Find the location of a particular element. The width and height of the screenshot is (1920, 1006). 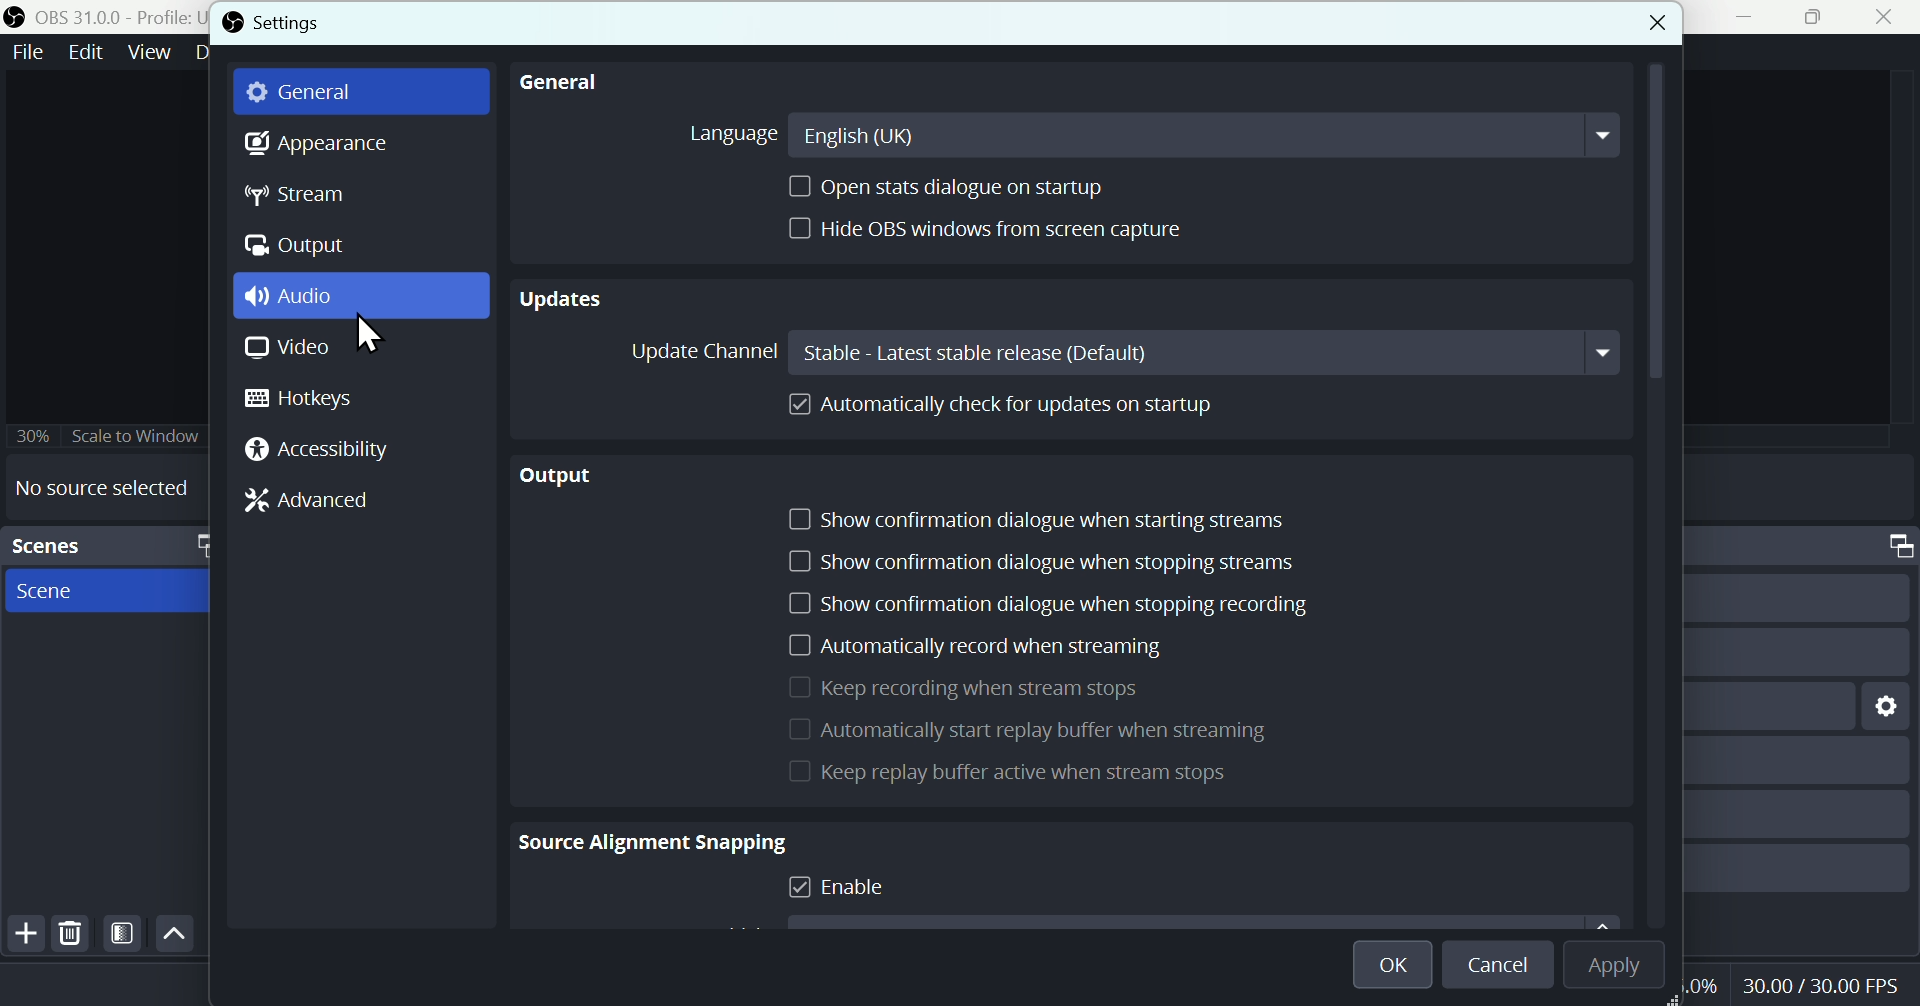

up is located at coordinates (175, 932).